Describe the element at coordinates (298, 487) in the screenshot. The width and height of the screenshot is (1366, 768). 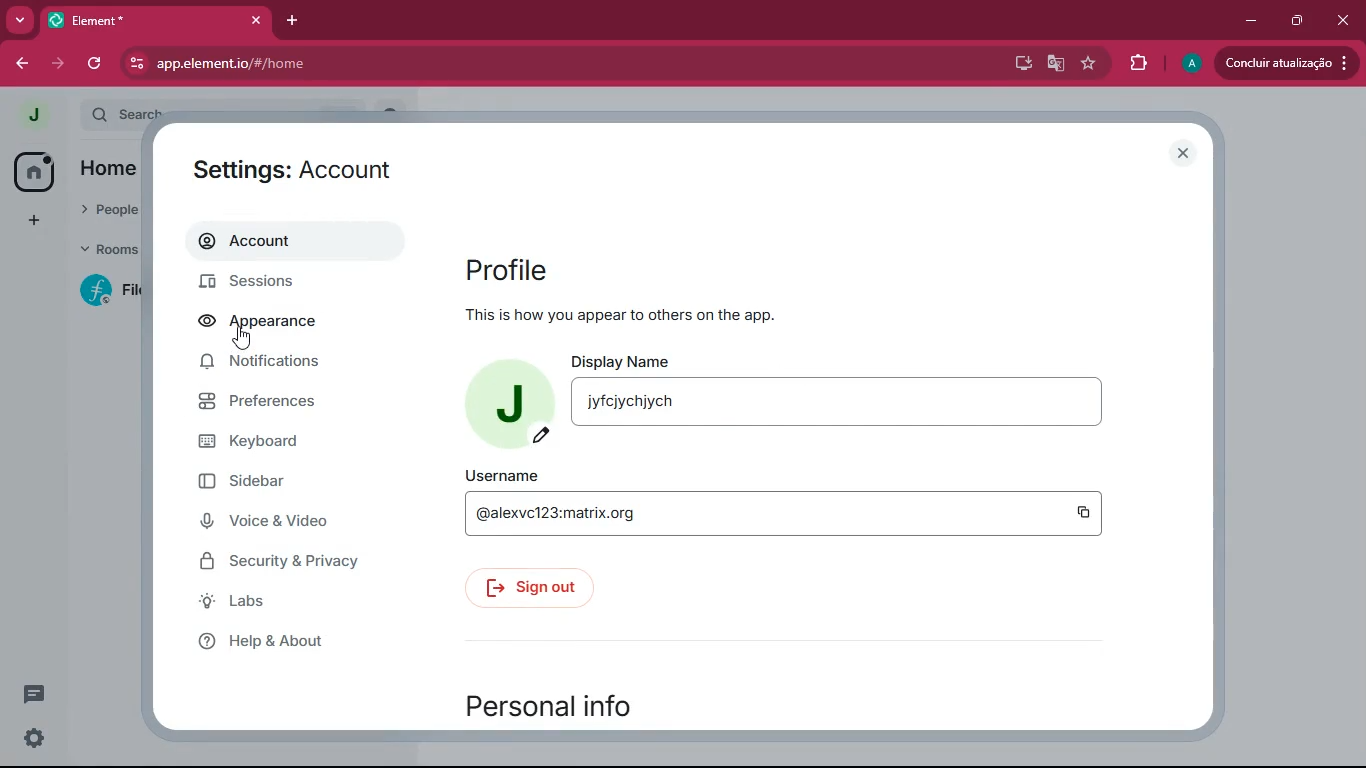
I see `sidebar` at that location.